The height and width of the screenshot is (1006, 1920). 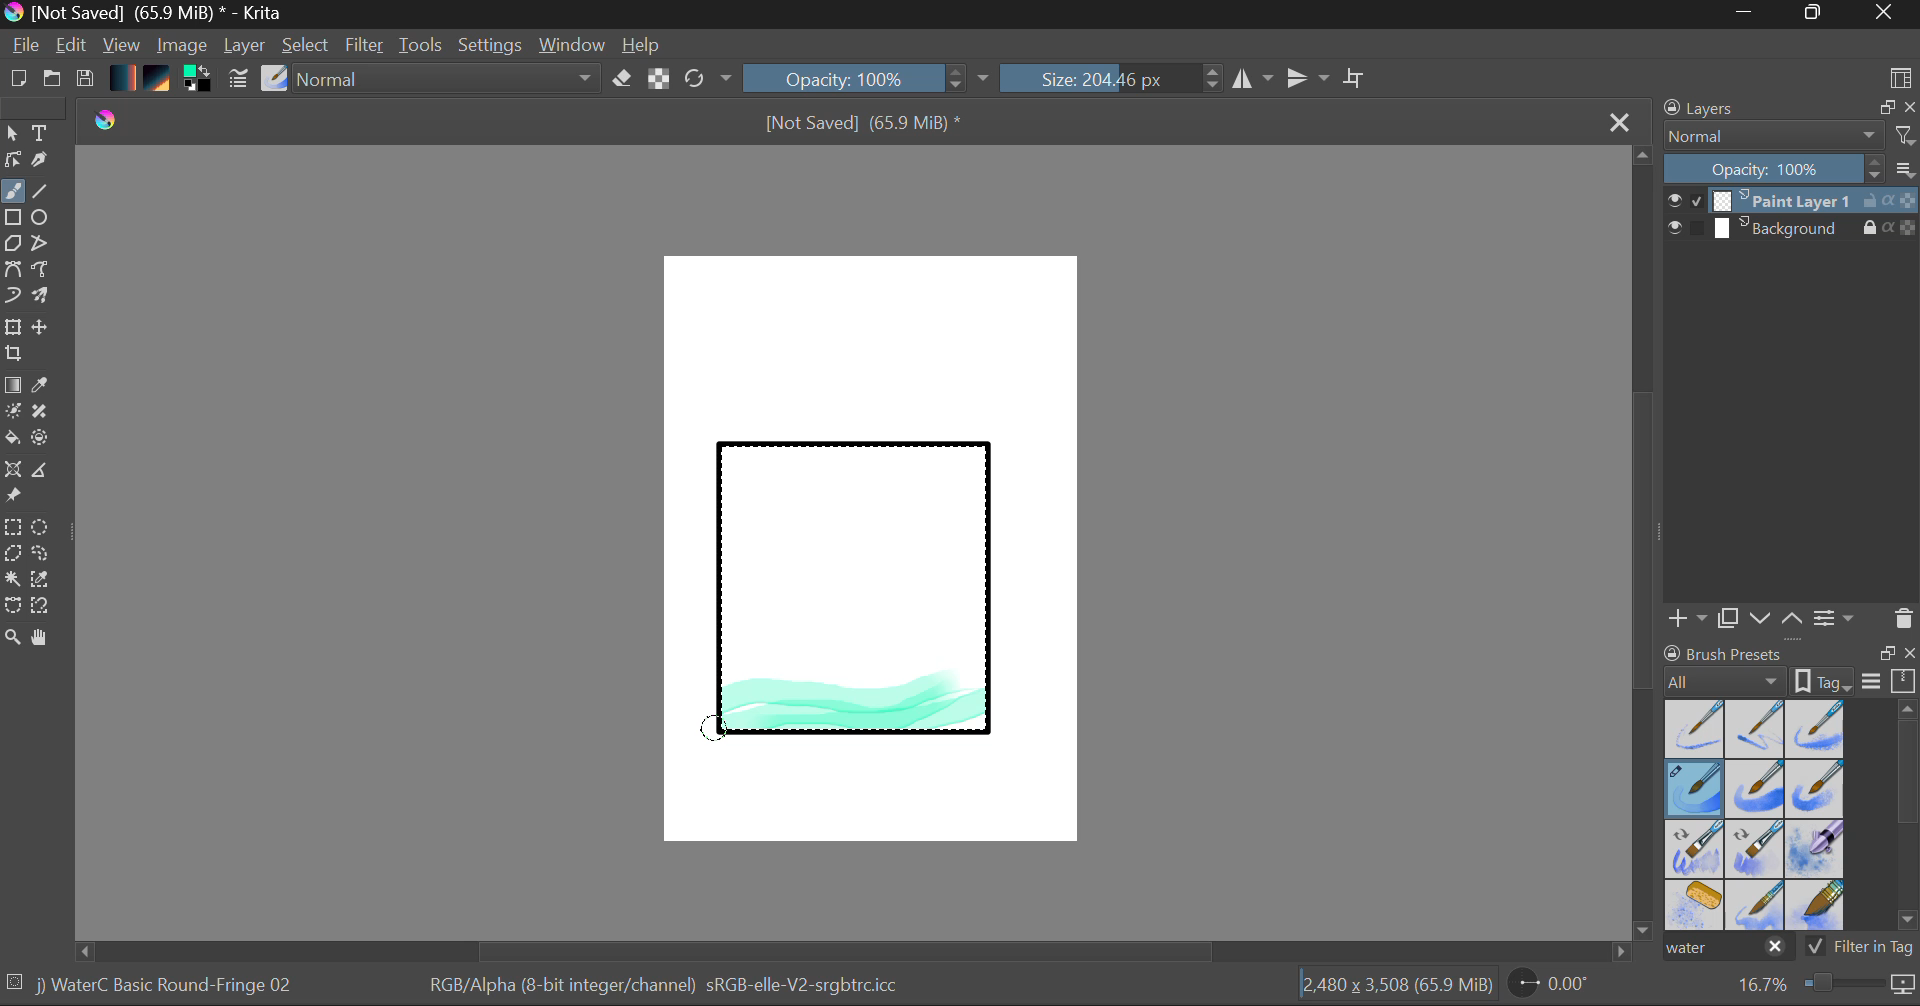 I want to click on Document Dimensions, so click(x=1396, y=988).